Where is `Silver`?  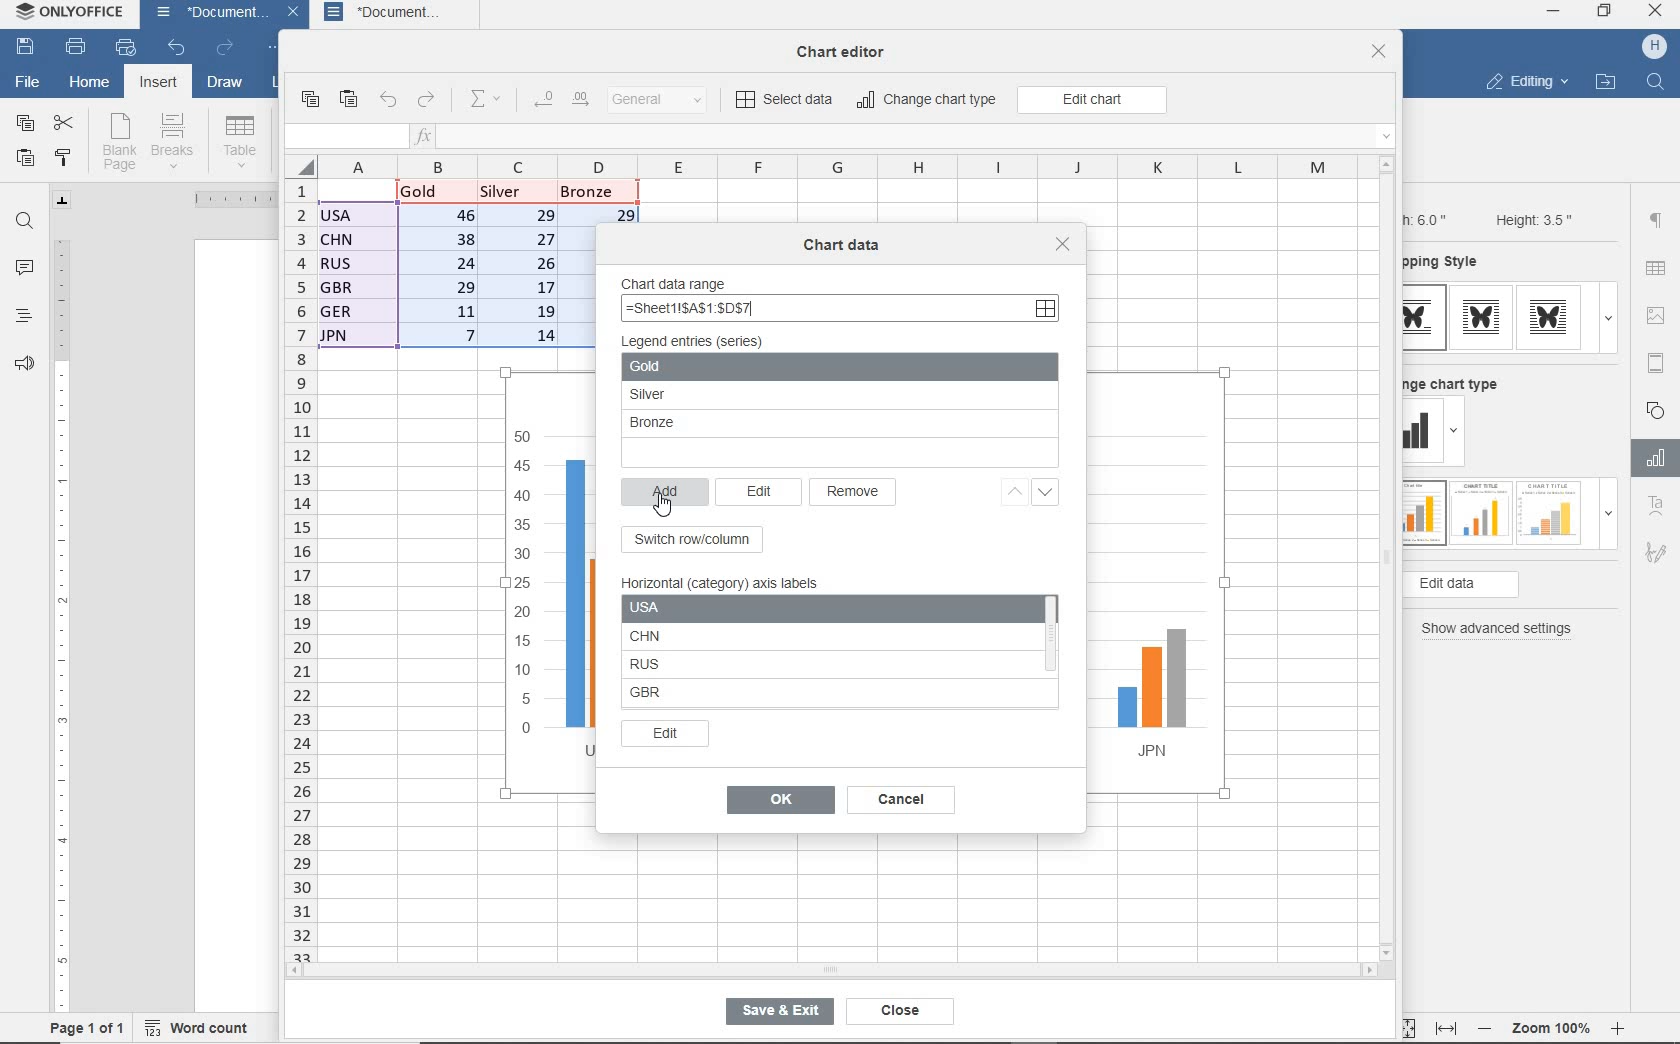
Silver is located at coordinates (736, 395).